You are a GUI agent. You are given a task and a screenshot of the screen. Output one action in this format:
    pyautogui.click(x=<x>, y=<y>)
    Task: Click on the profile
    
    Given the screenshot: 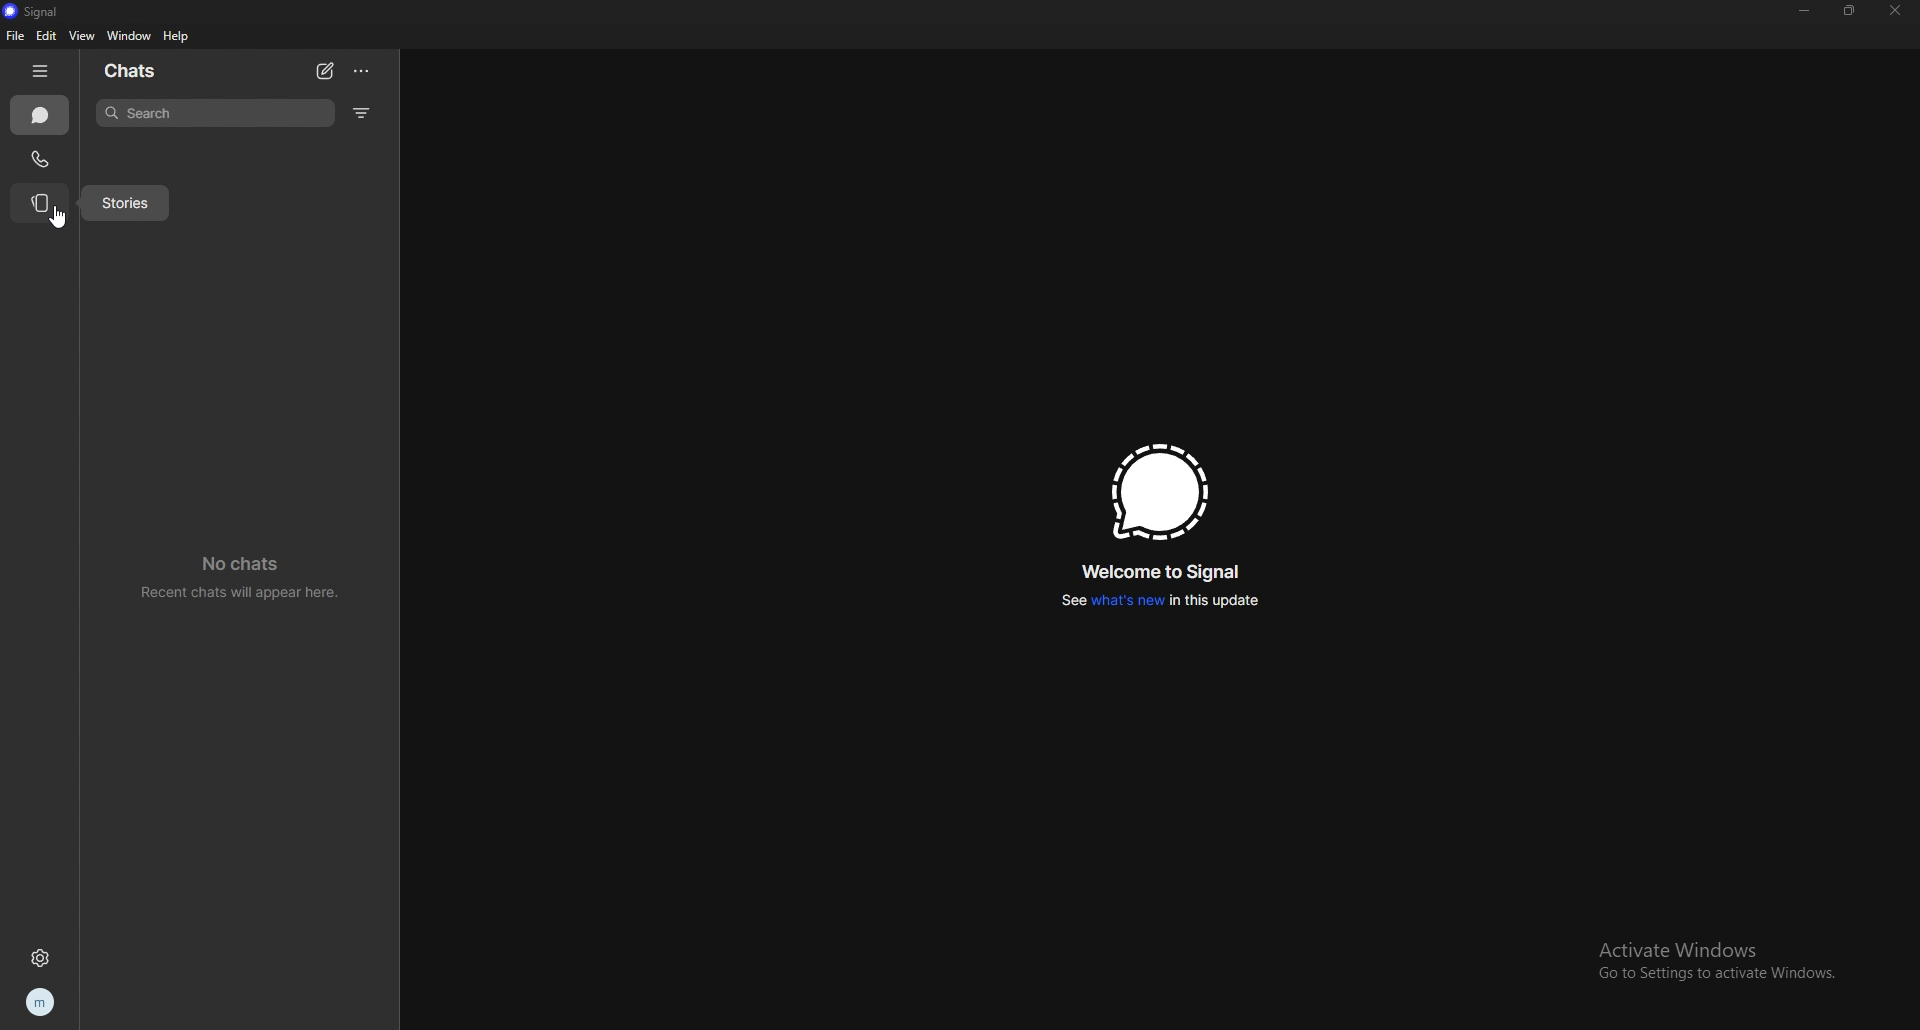 What is the action you would take?
    pyautogui.click(x=42, y=1001)
    